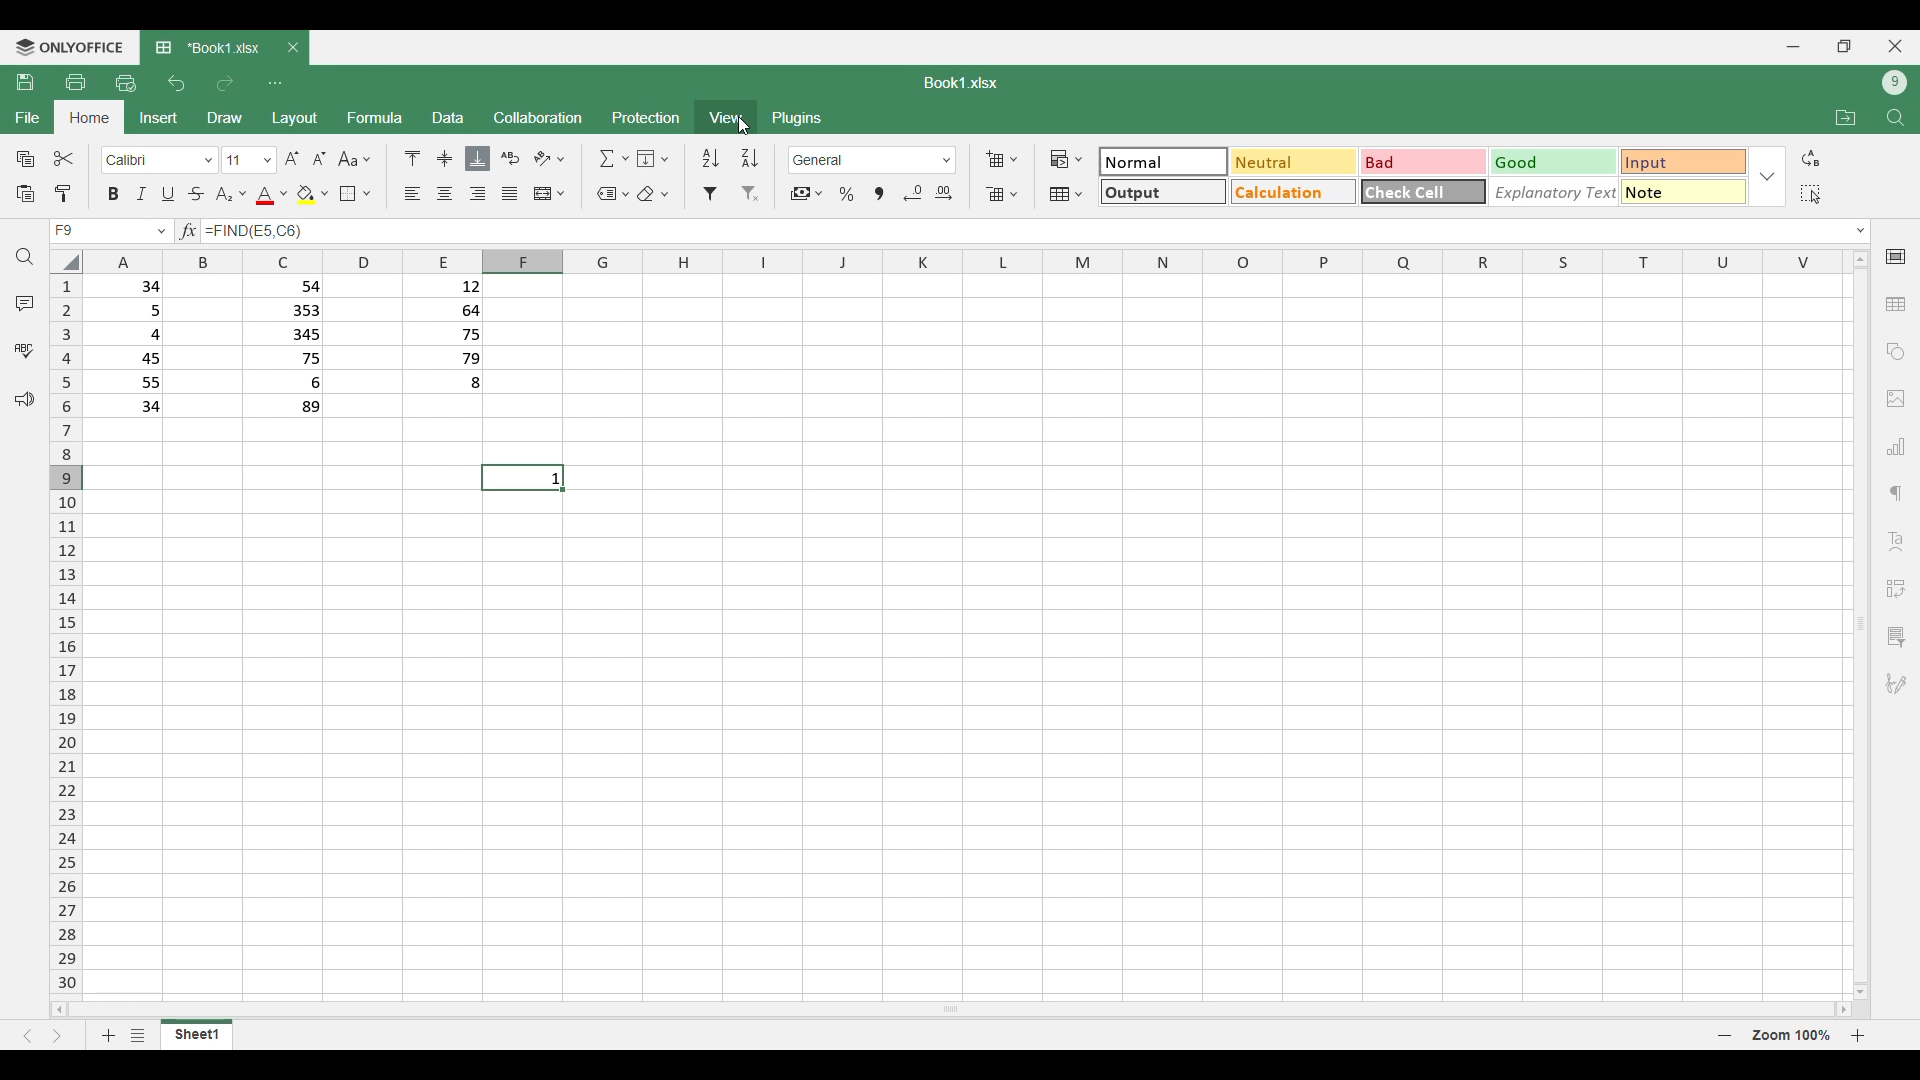  Describe the element at coordinates (375, 120) in the screenshot. I see `Formula menu` at that location.